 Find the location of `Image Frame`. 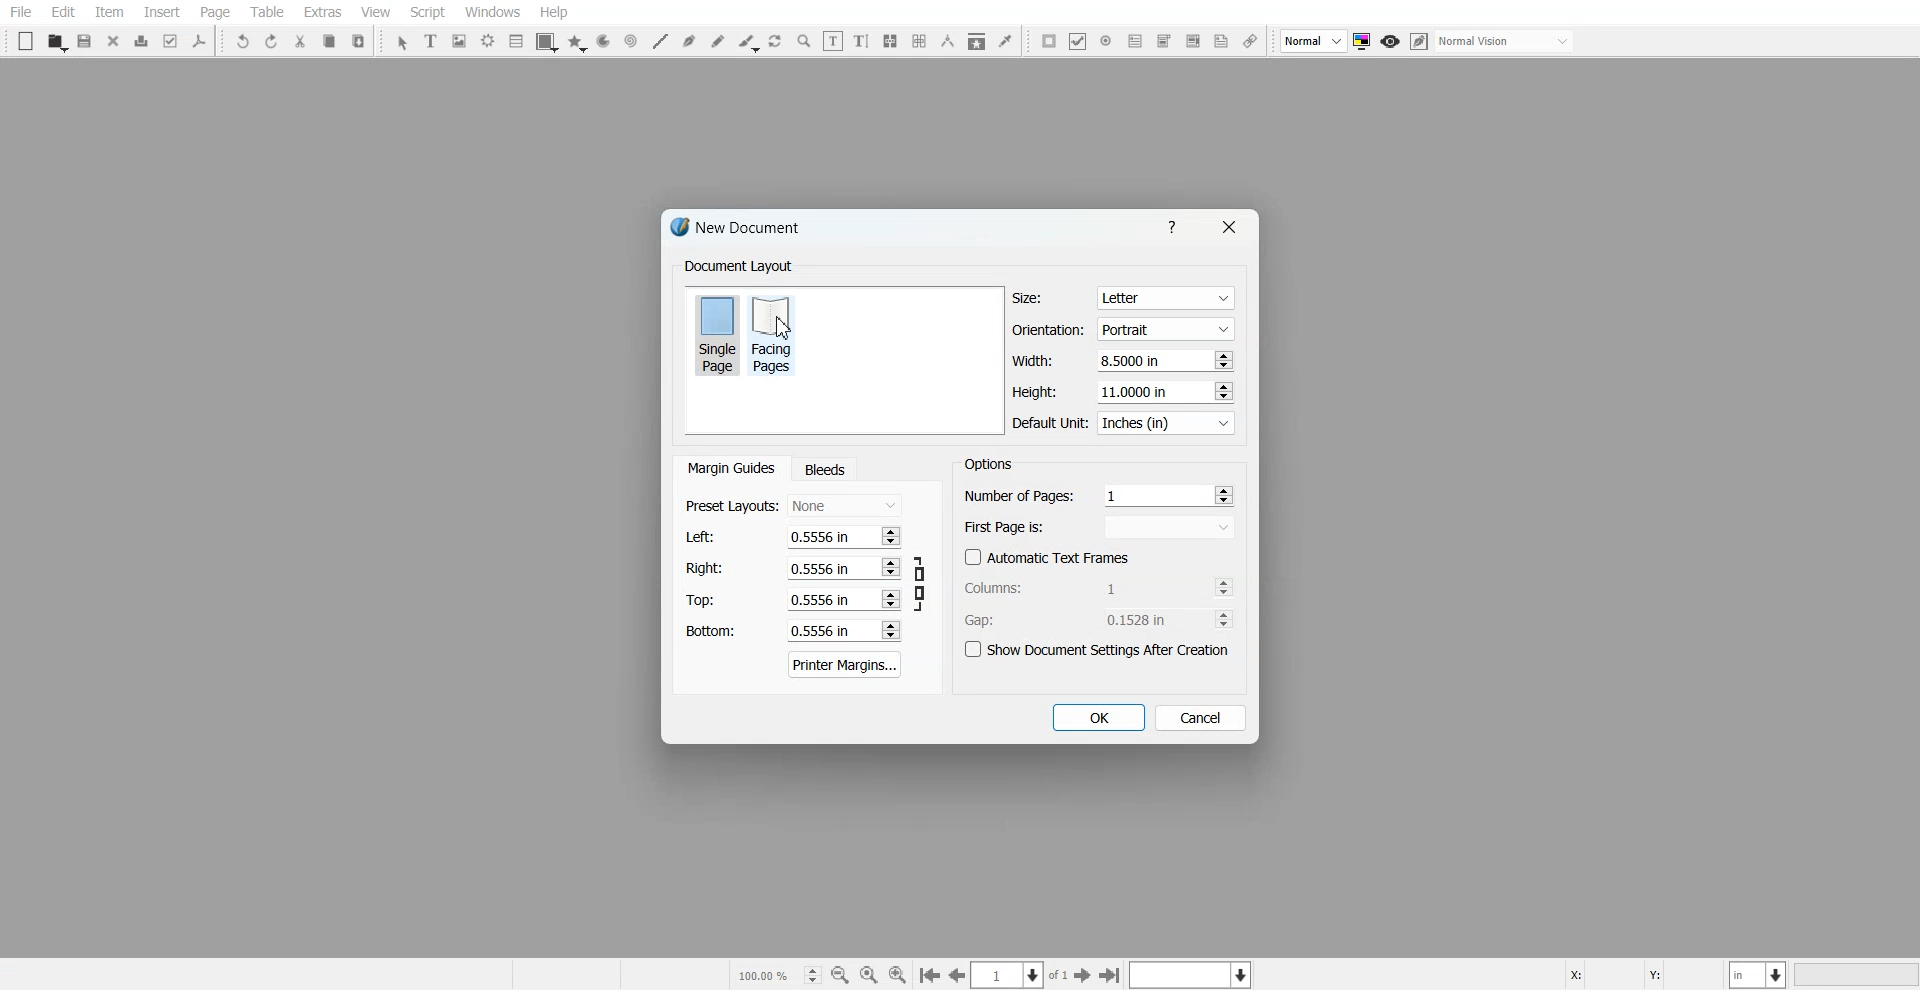

Image Frame is located at coordinates (460, 41).